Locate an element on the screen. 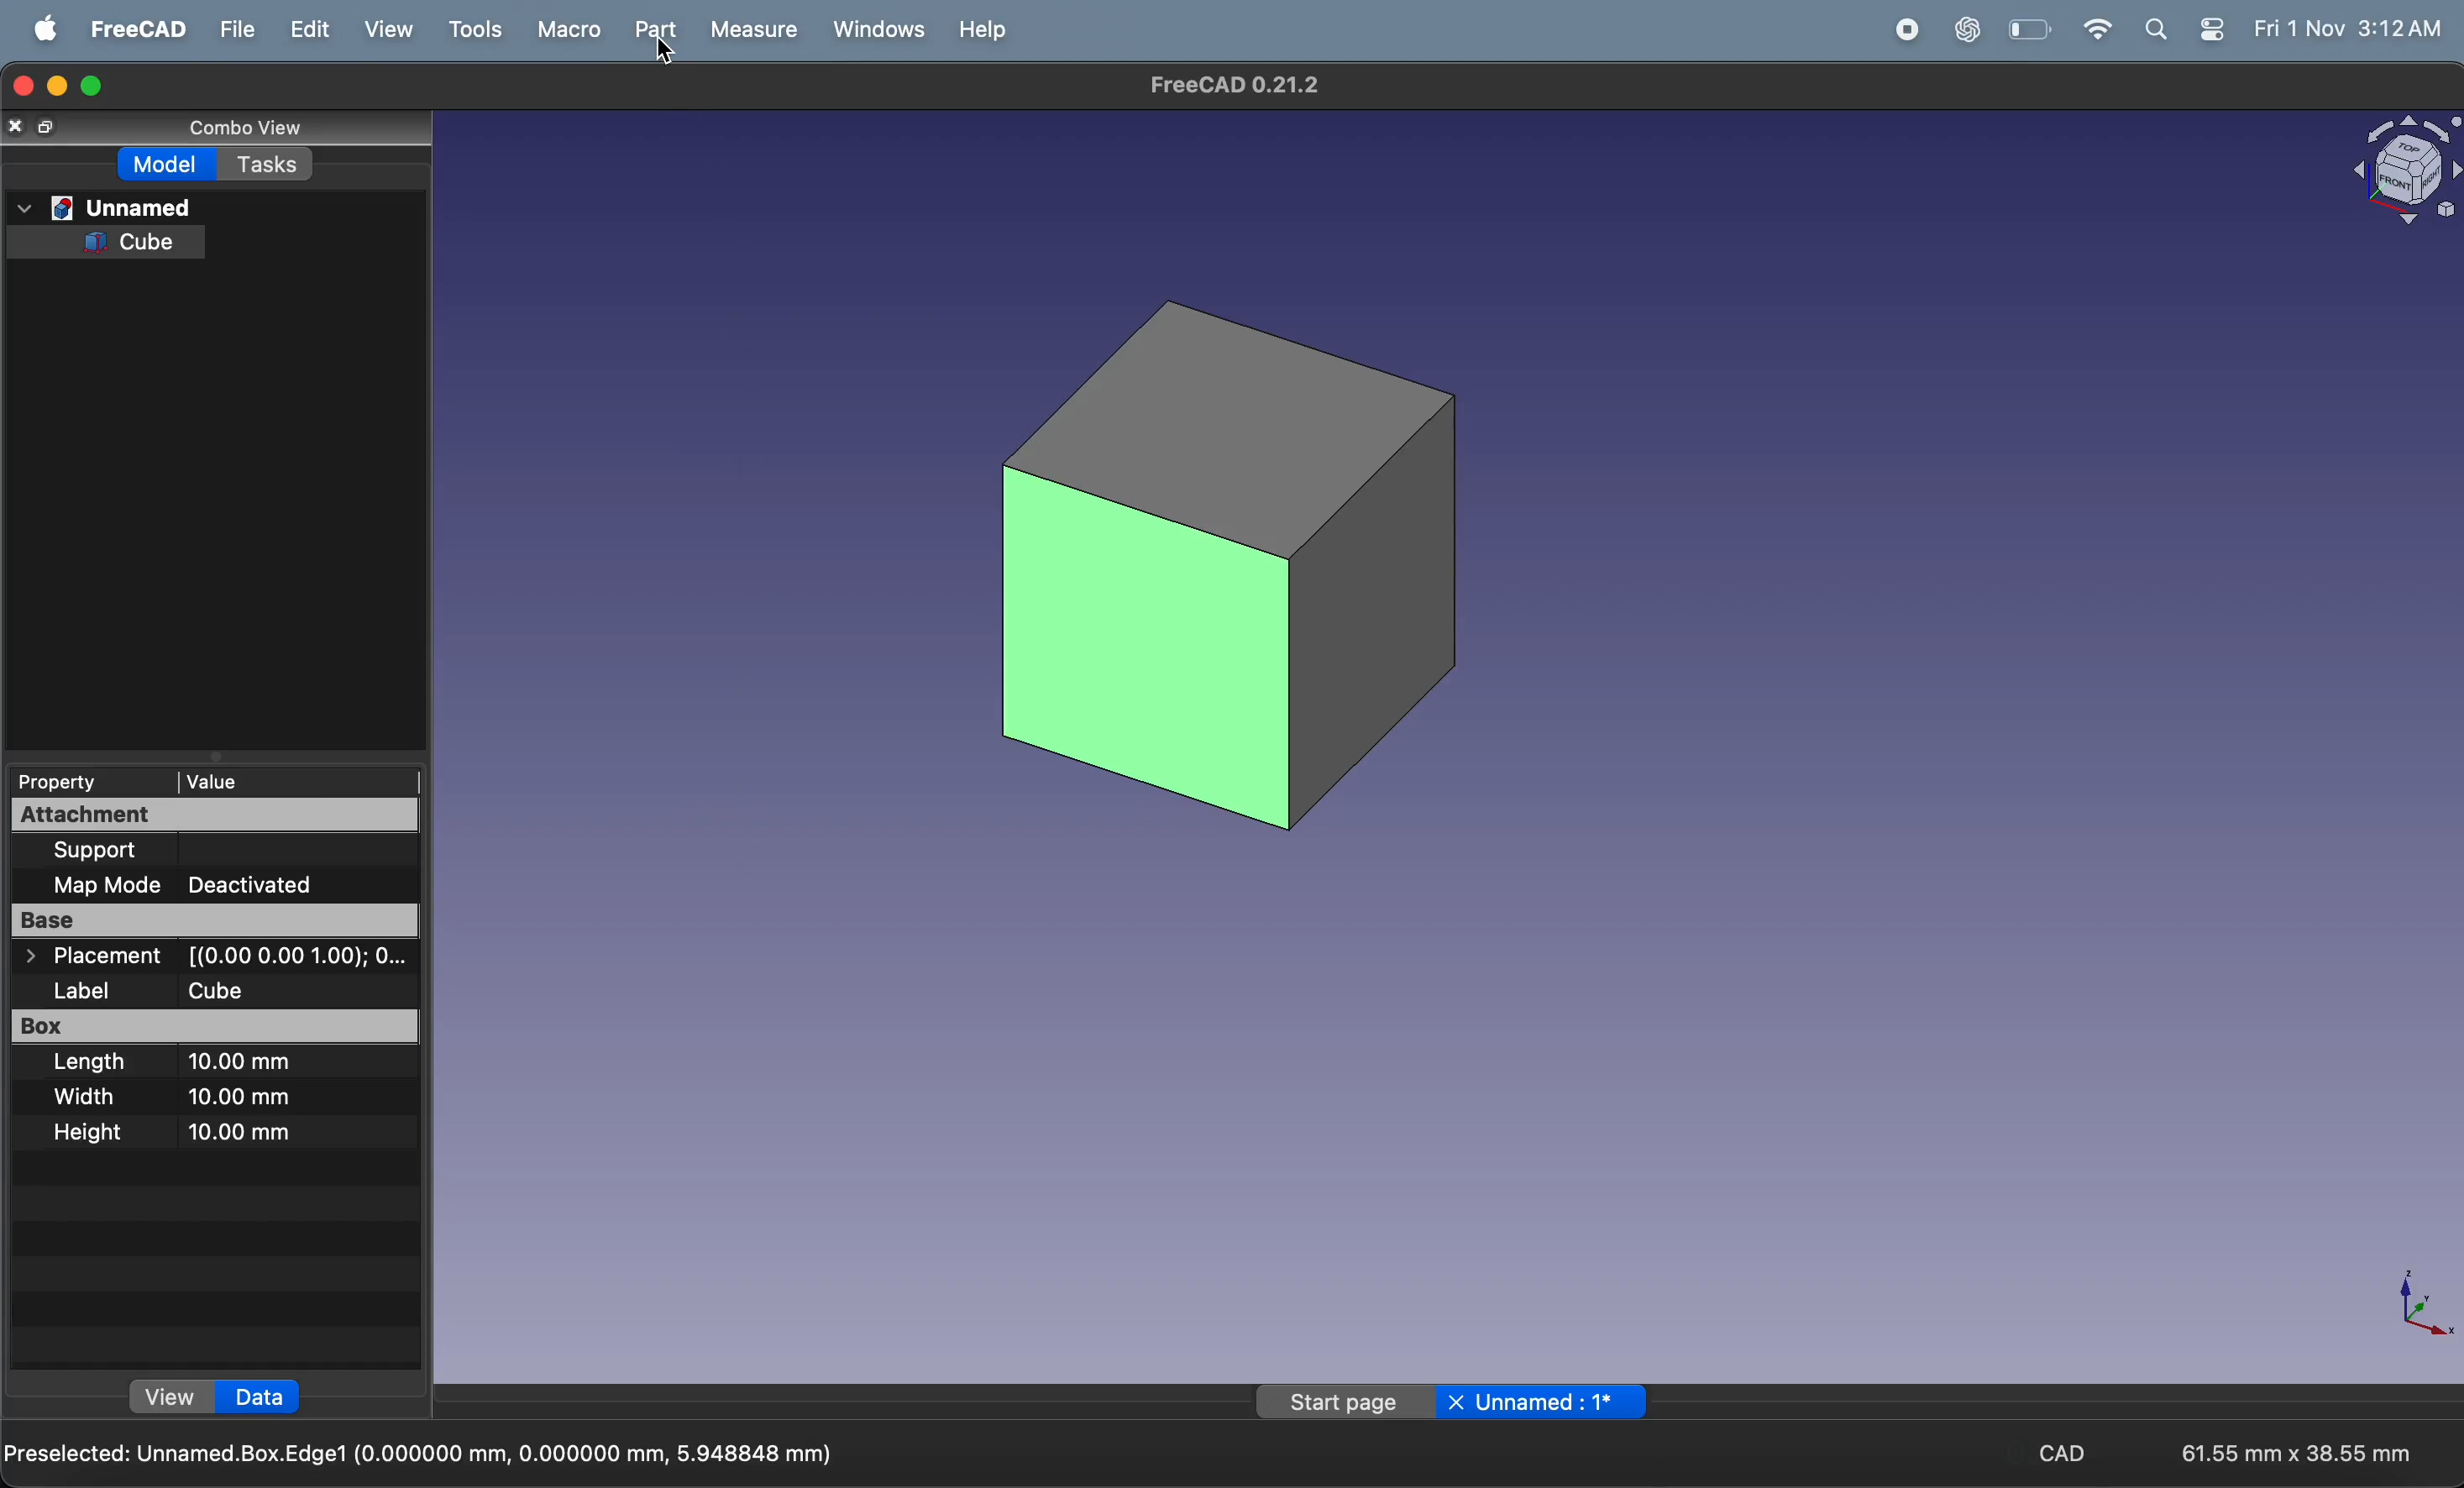  minimize is located at coordinates (58, 86).